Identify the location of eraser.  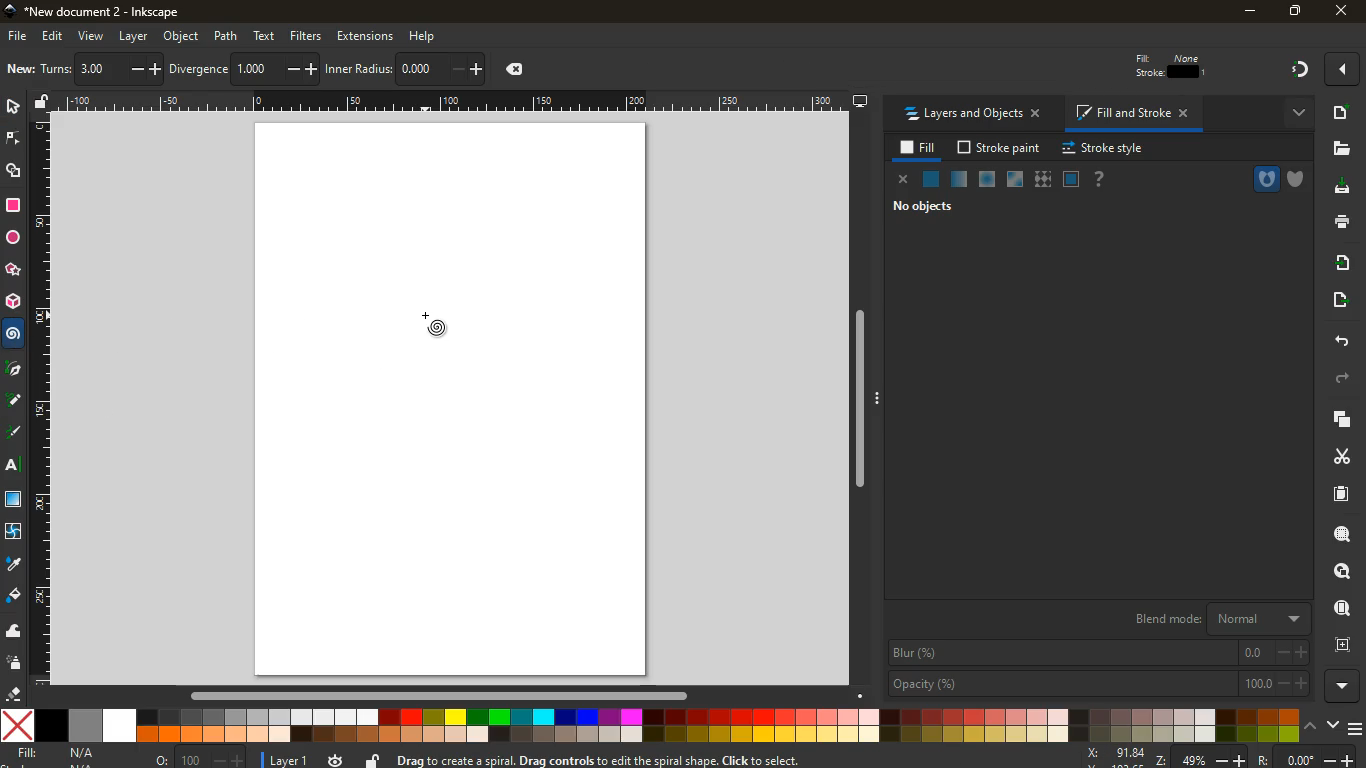
(13, 695).